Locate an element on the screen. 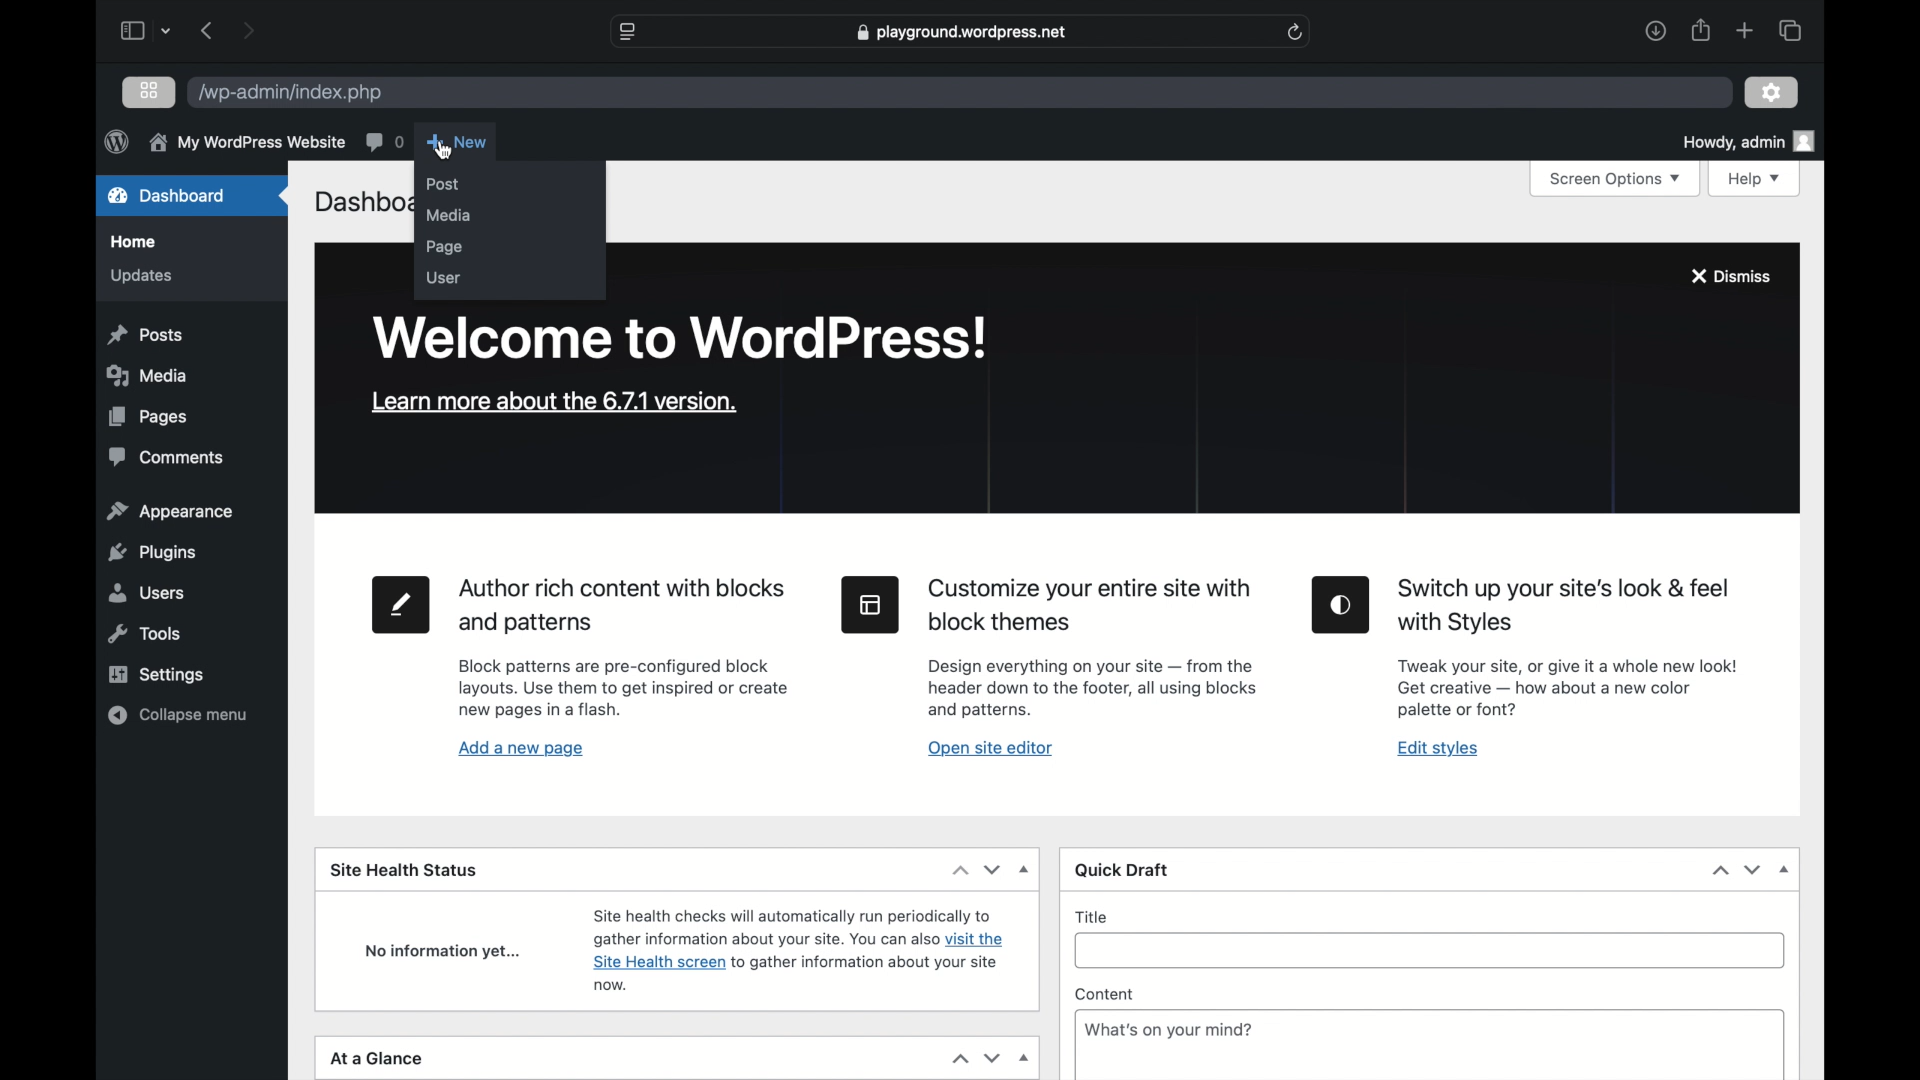 The image size is (1920, 1080). help is located at coordinates (1756, 180).